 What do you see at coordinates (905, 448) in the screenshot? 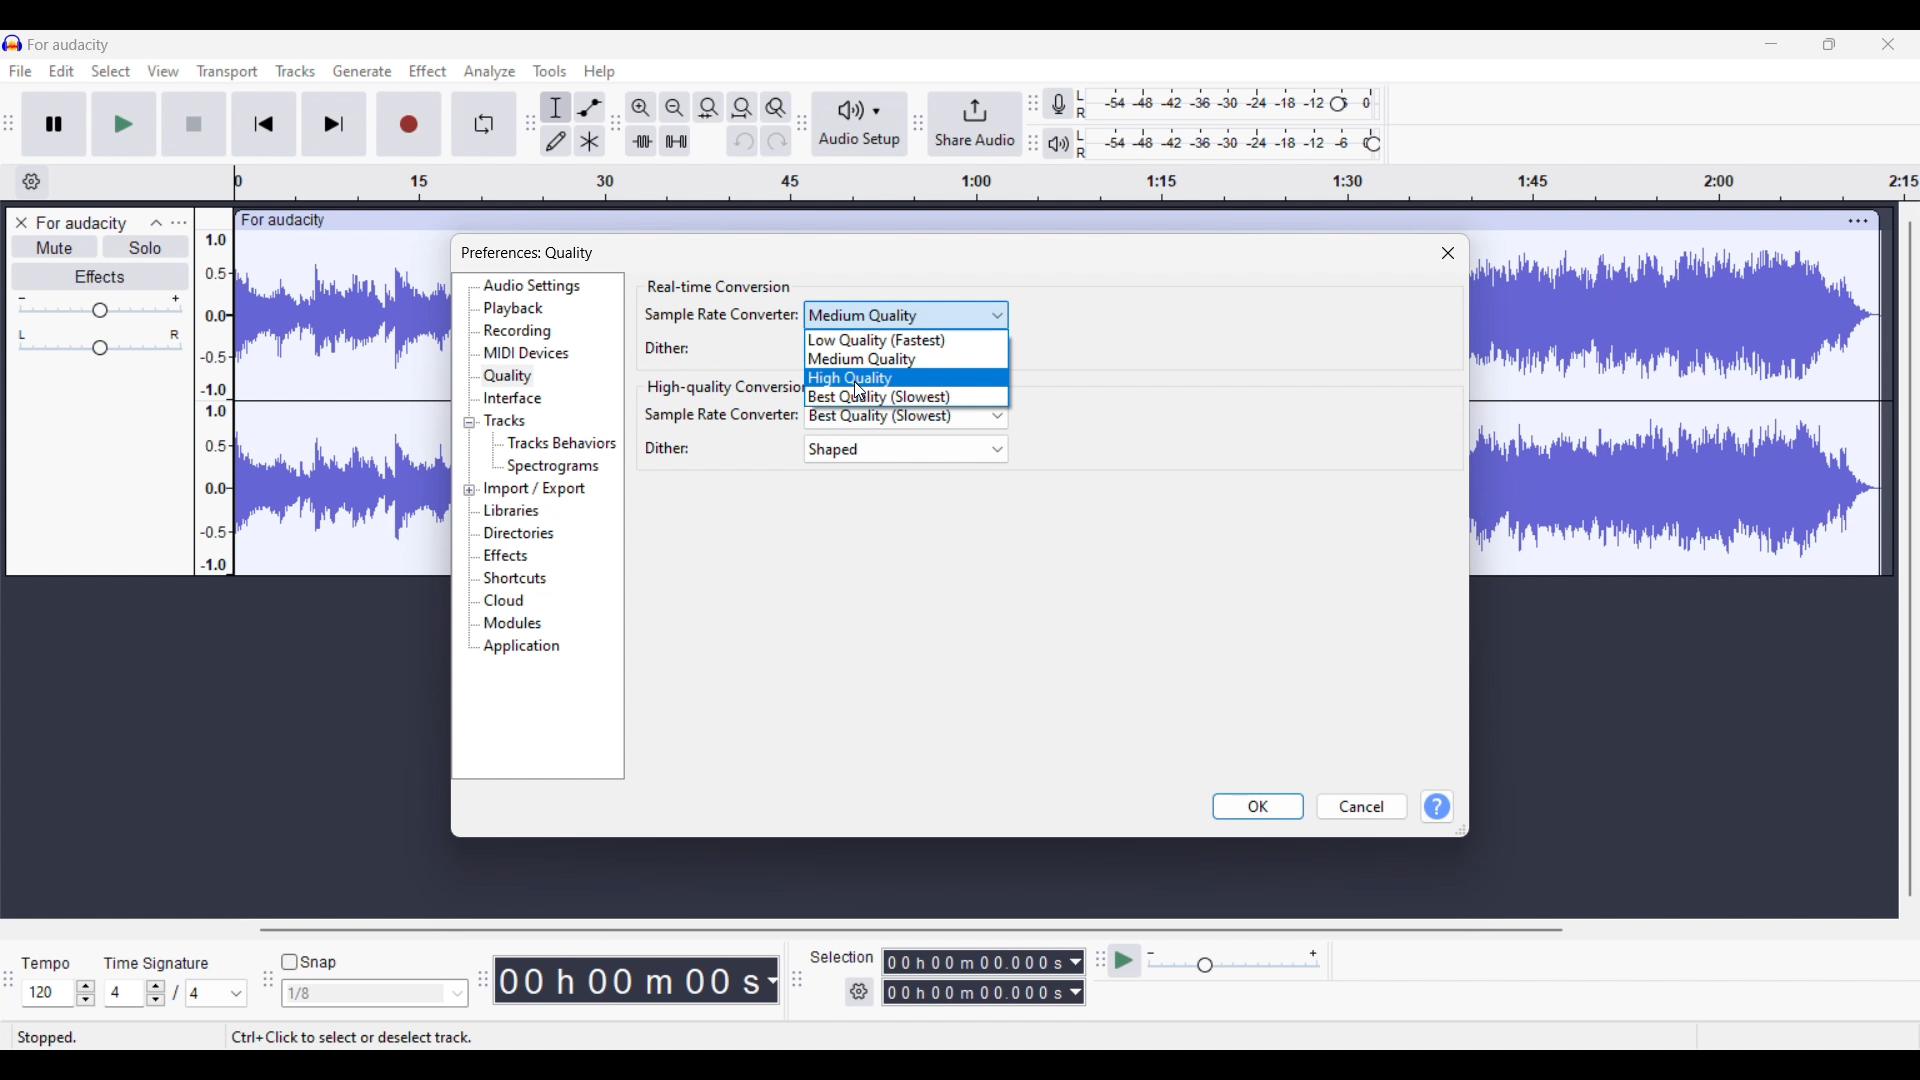
I see `shaped` at bounding box center [905, 448].